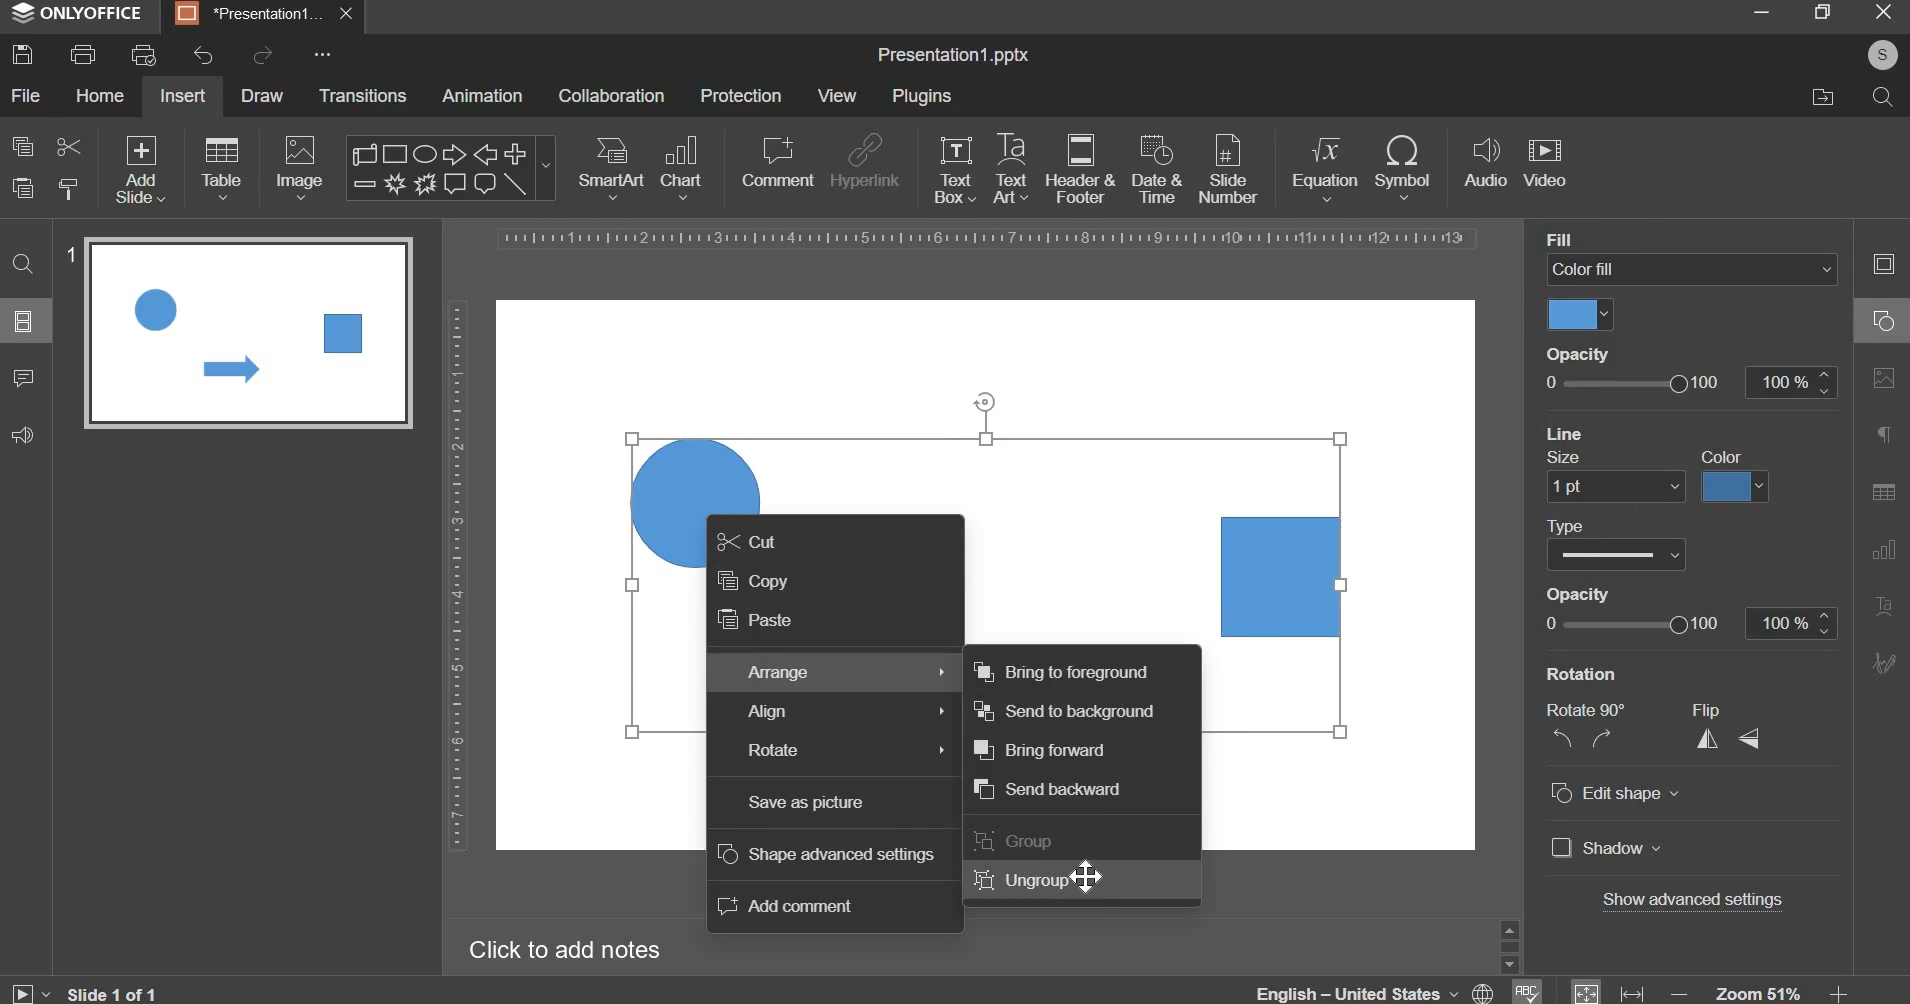  What do you see at coordinates (302, 167) in the screenshot?
I see `image` at bounding box center [302, 167].